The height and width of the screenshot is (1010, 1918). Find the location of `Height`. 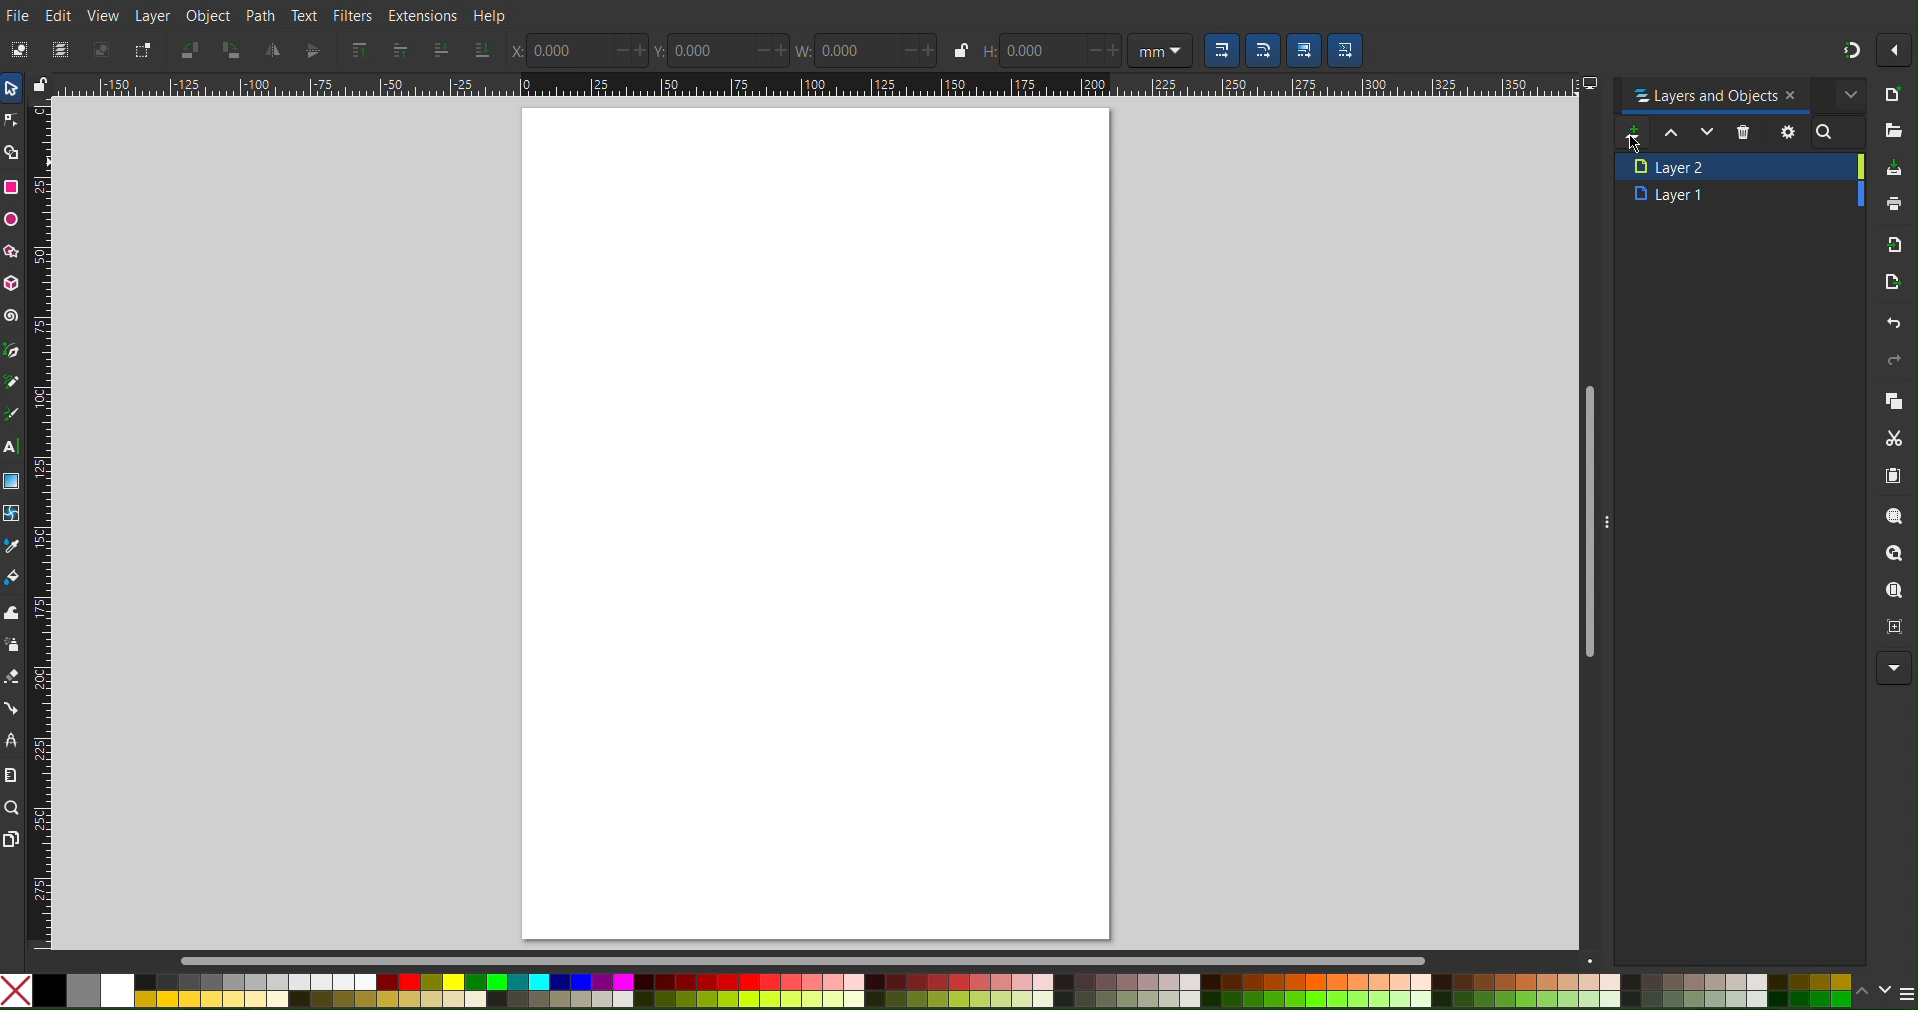

Height is located at coordinates (1050, 51).